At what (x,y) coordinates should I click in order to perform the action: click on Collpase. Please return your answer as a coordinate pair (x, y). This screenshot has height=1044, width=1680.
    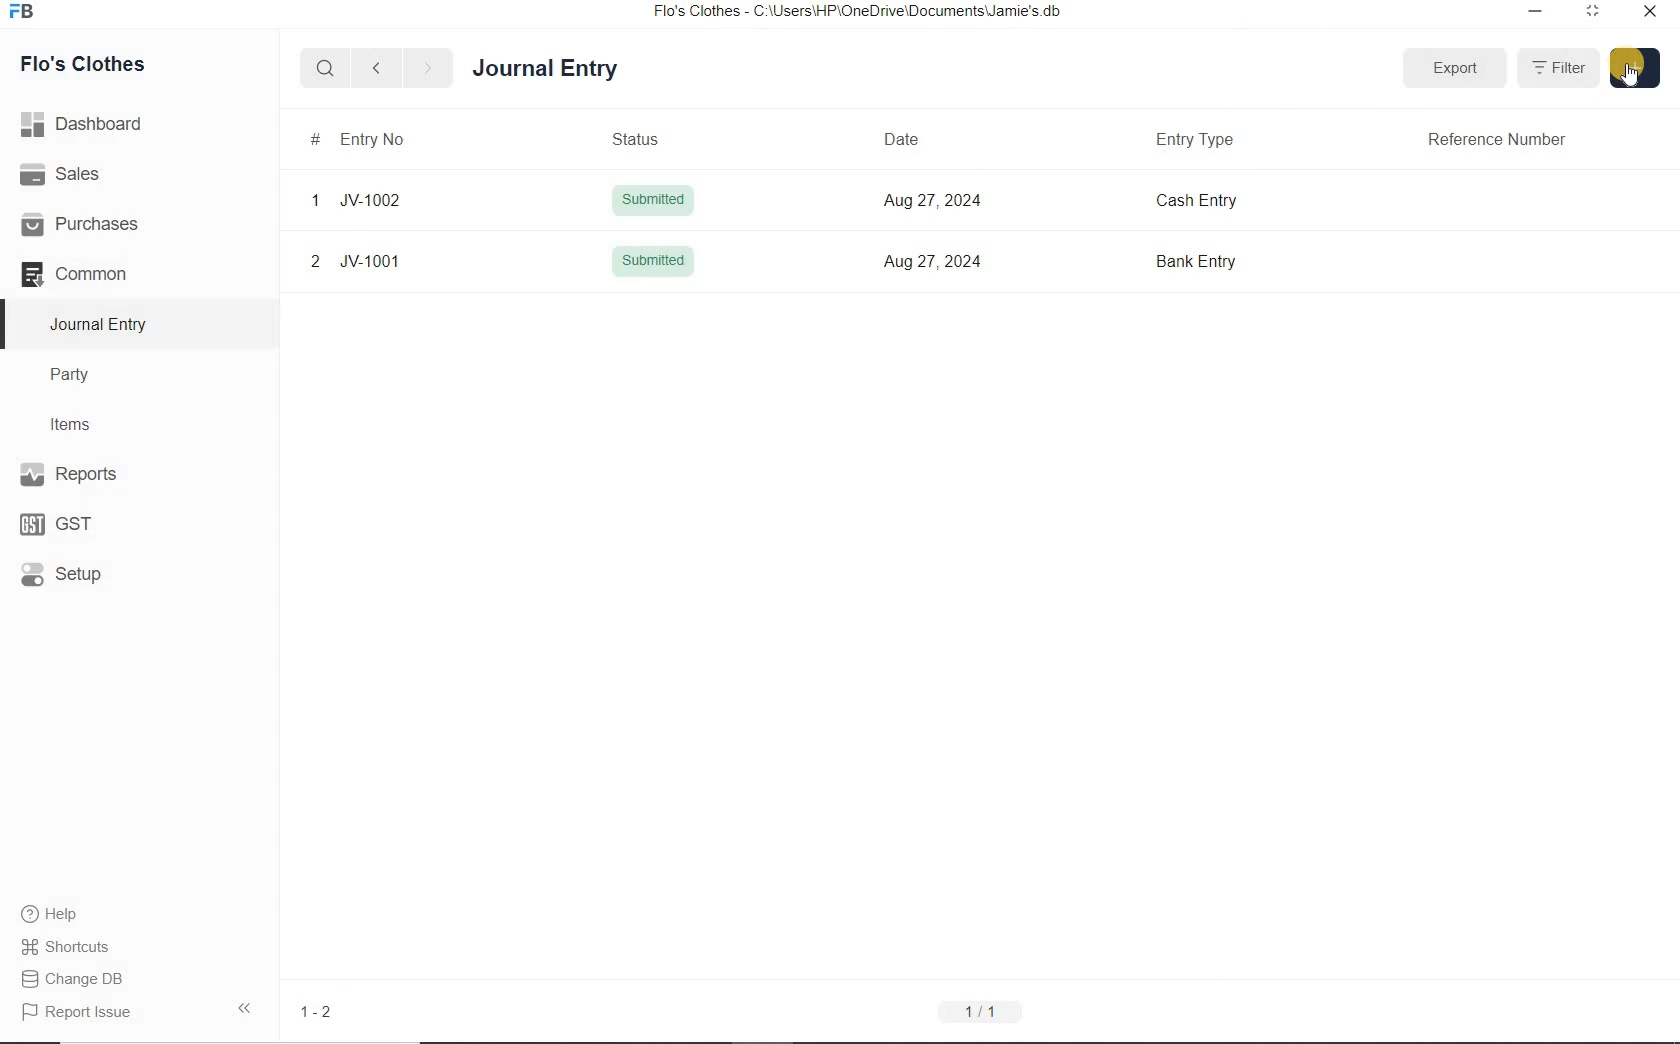
    Looking at the image, I should click on (244, 1007).